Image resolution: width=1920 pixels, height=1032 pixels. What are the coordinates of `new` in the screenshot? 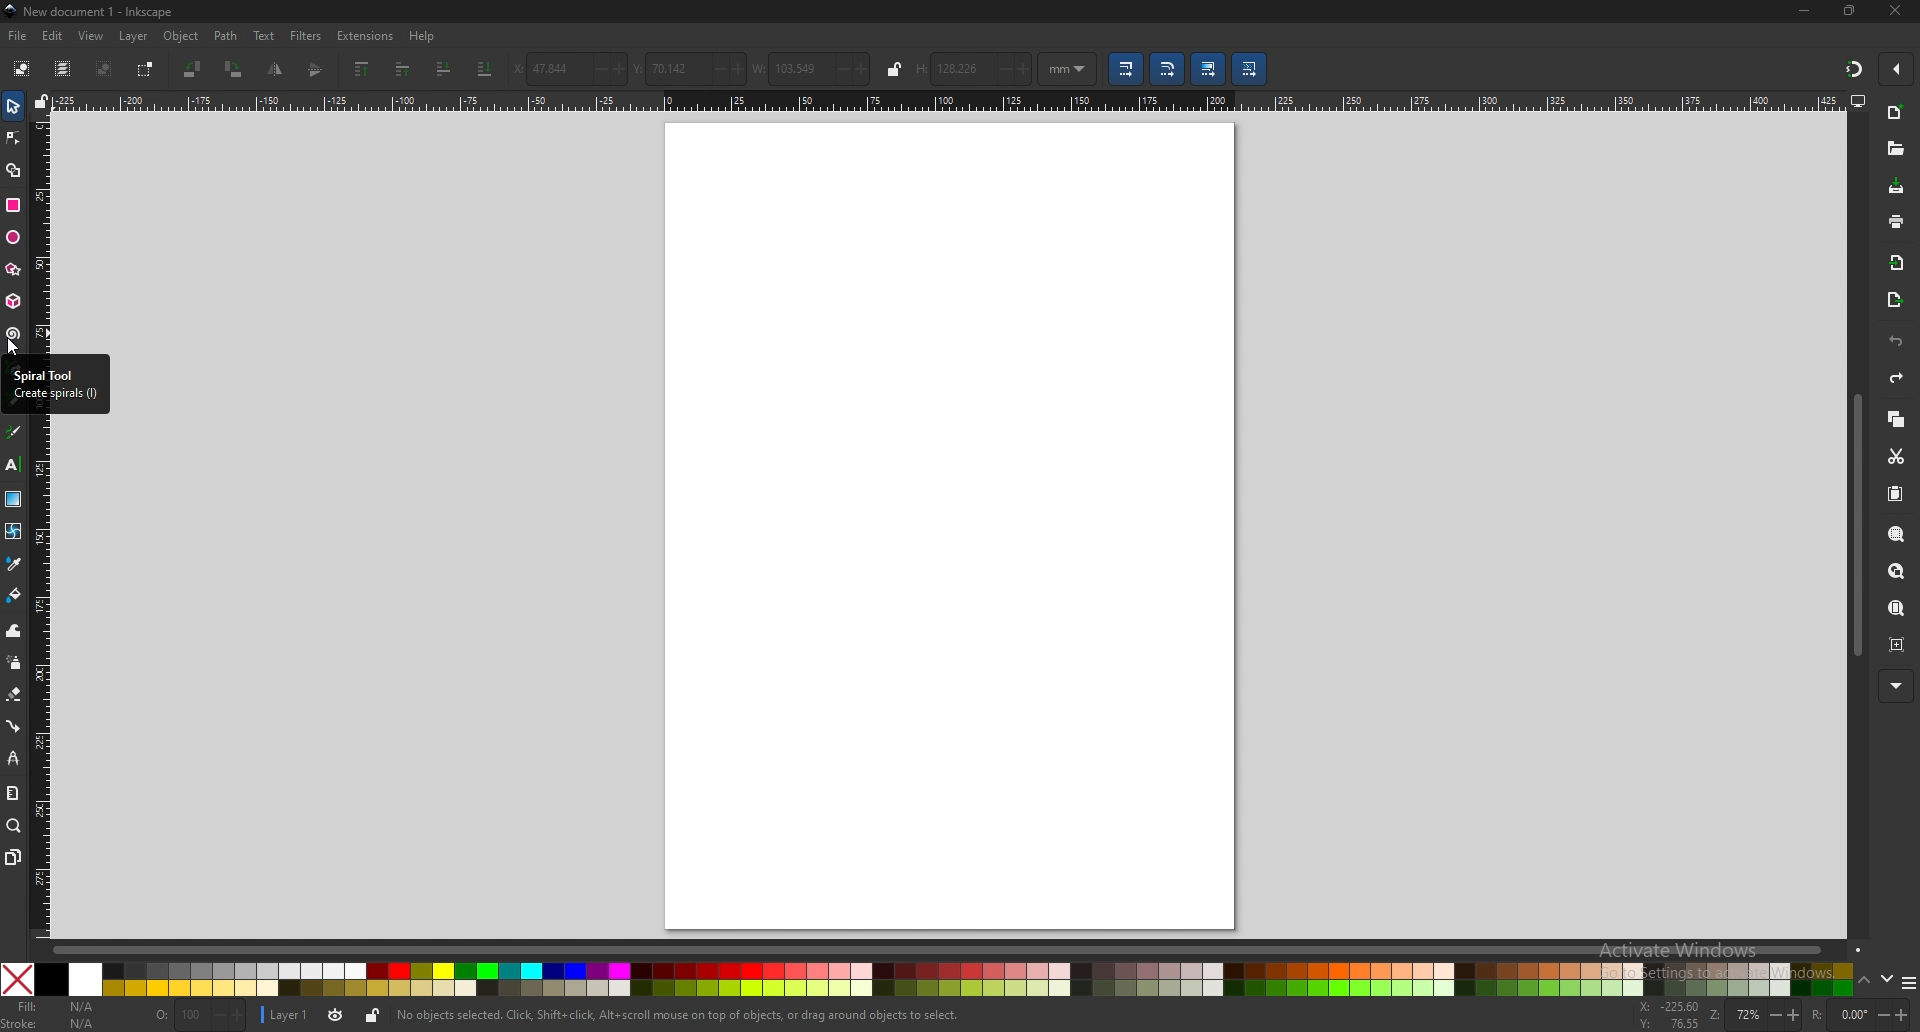 It's located at (1896, 113).